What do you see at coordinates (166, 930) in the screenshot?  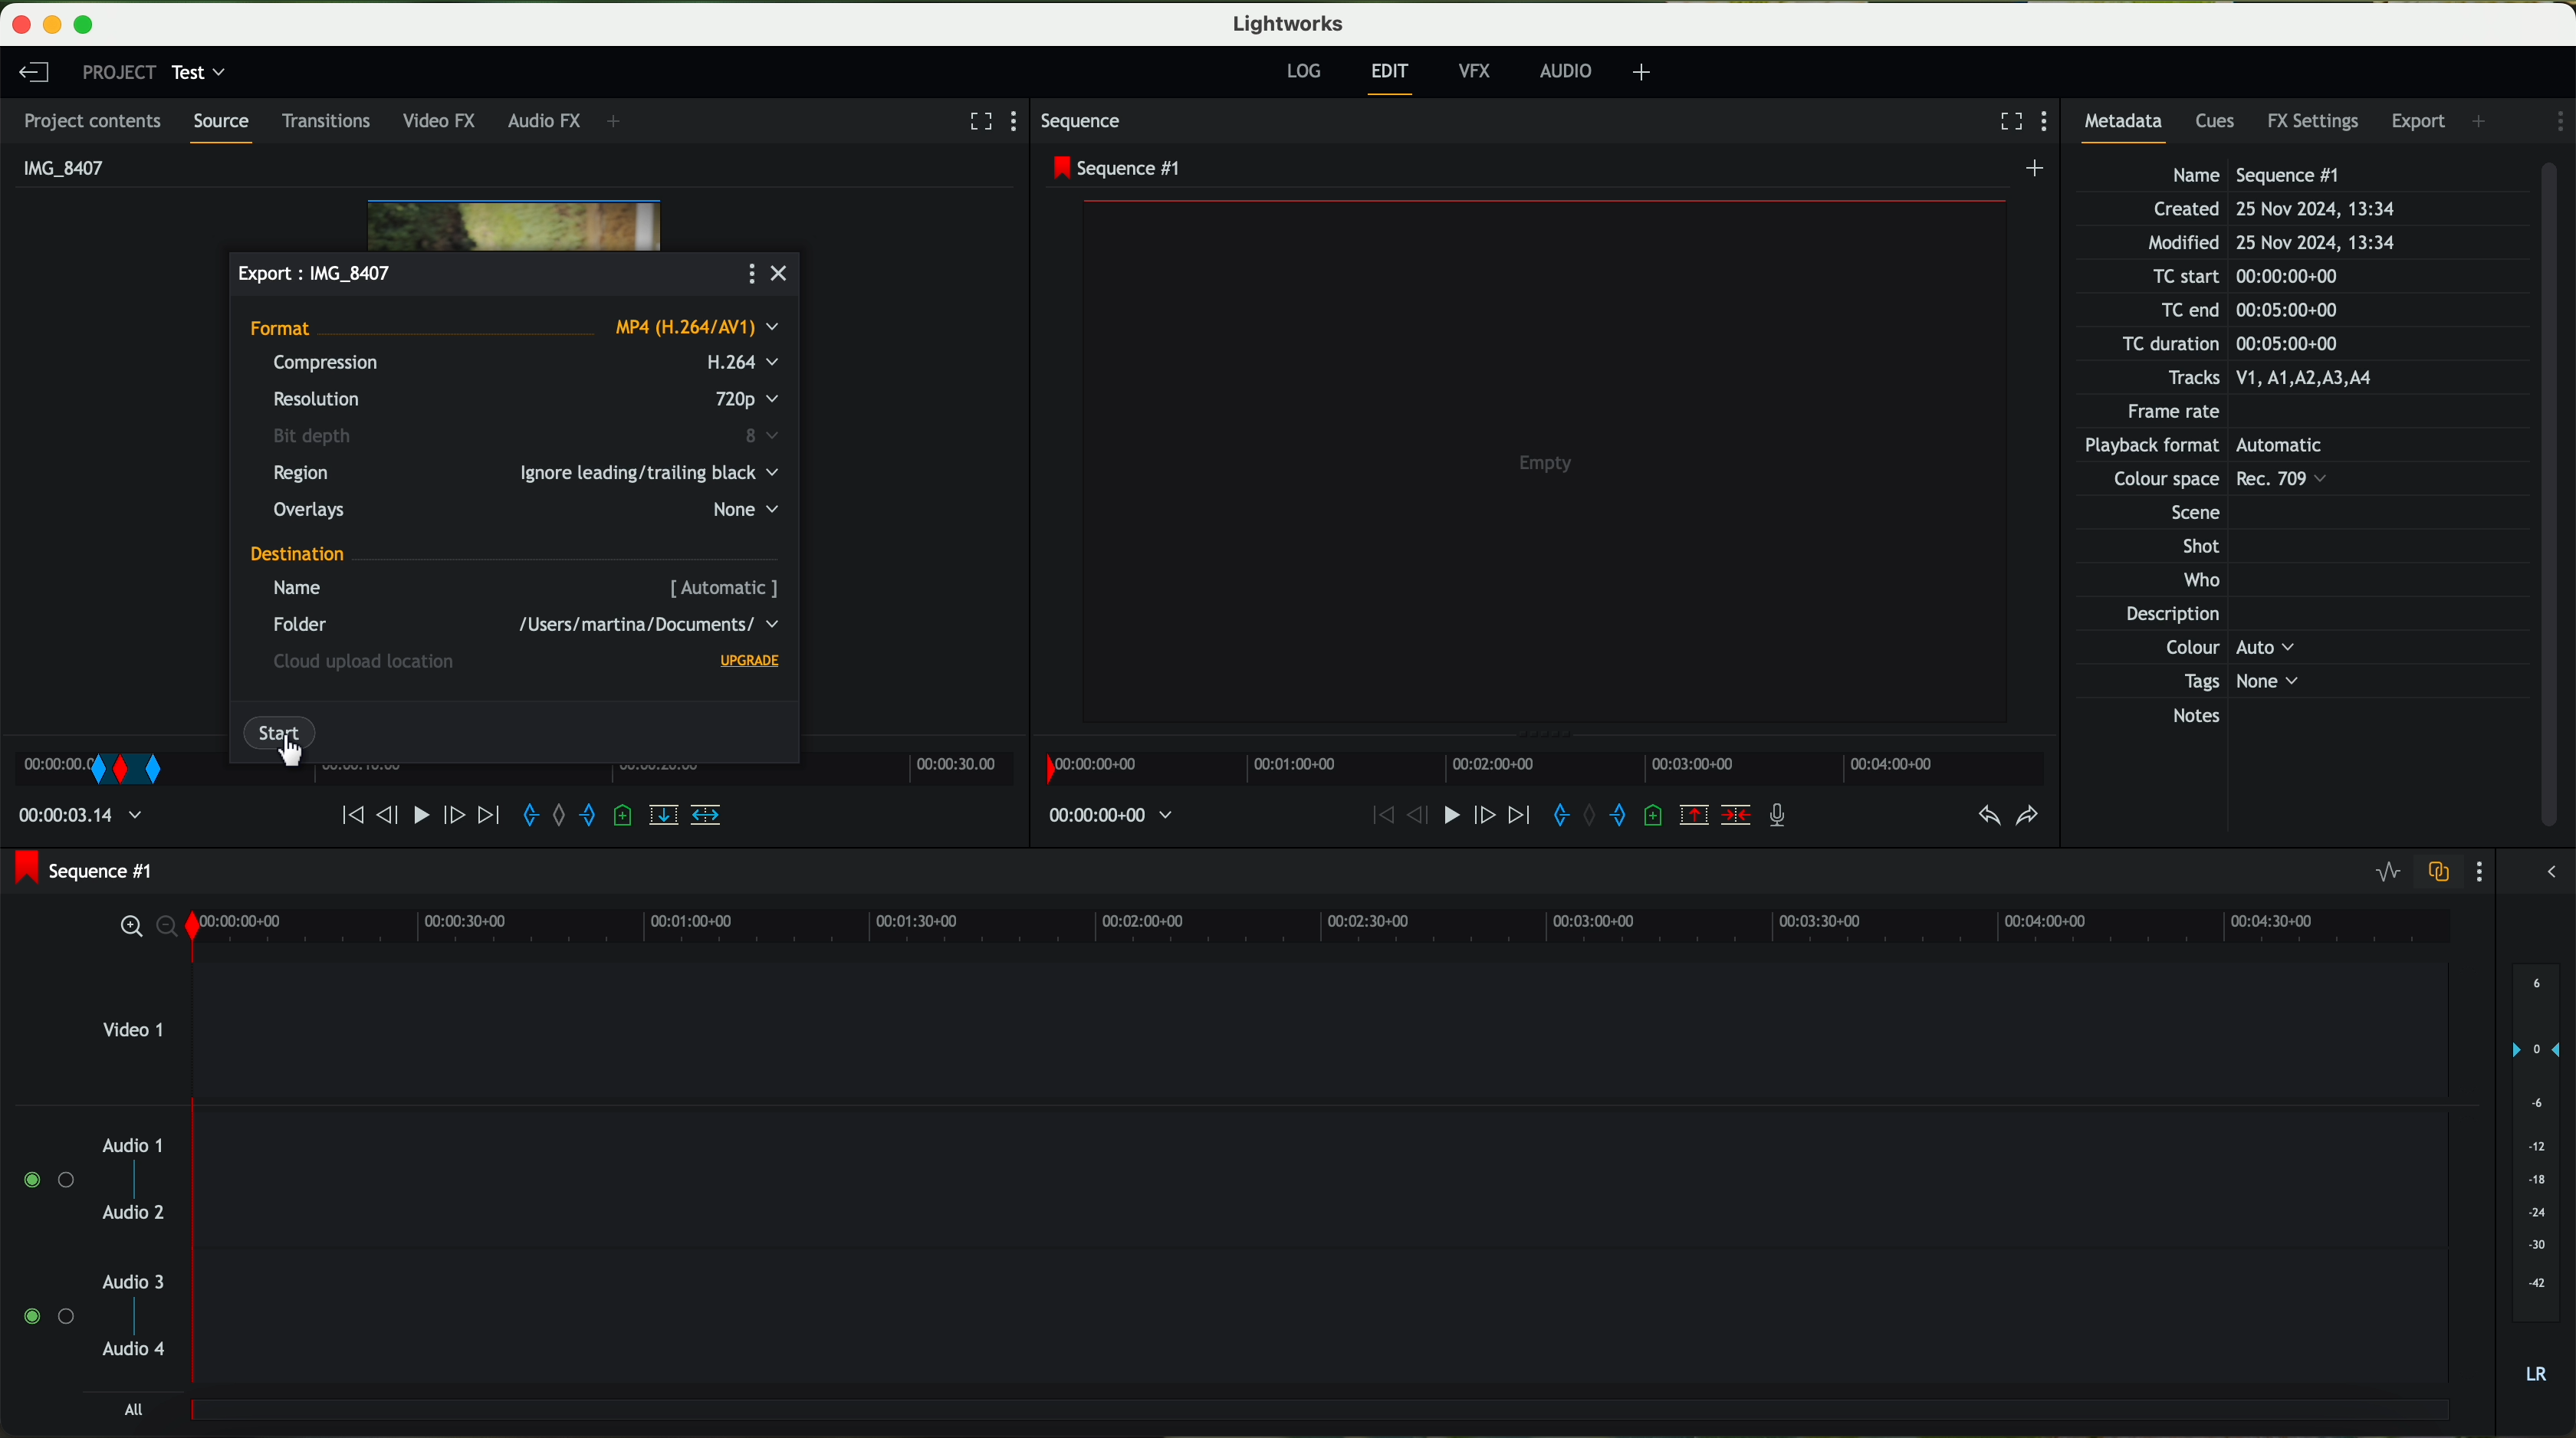 I see `zoom out` at bounding box center [166, 930].